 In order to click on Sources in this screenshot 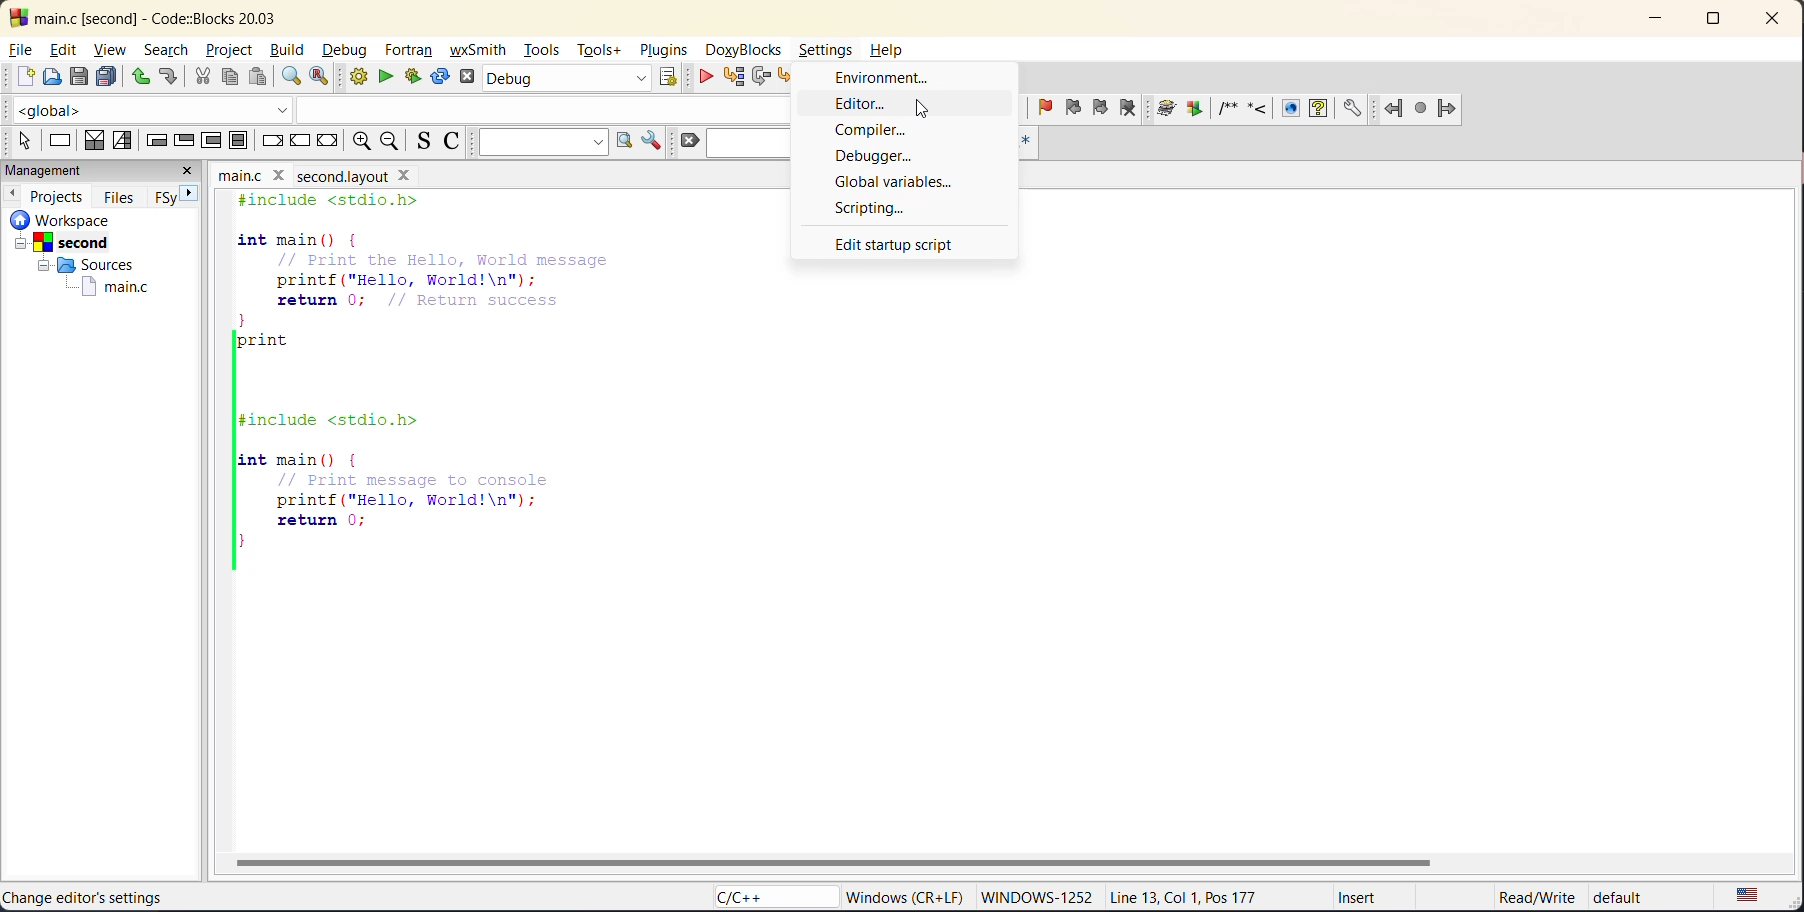, I will do `click(81, 265)`.